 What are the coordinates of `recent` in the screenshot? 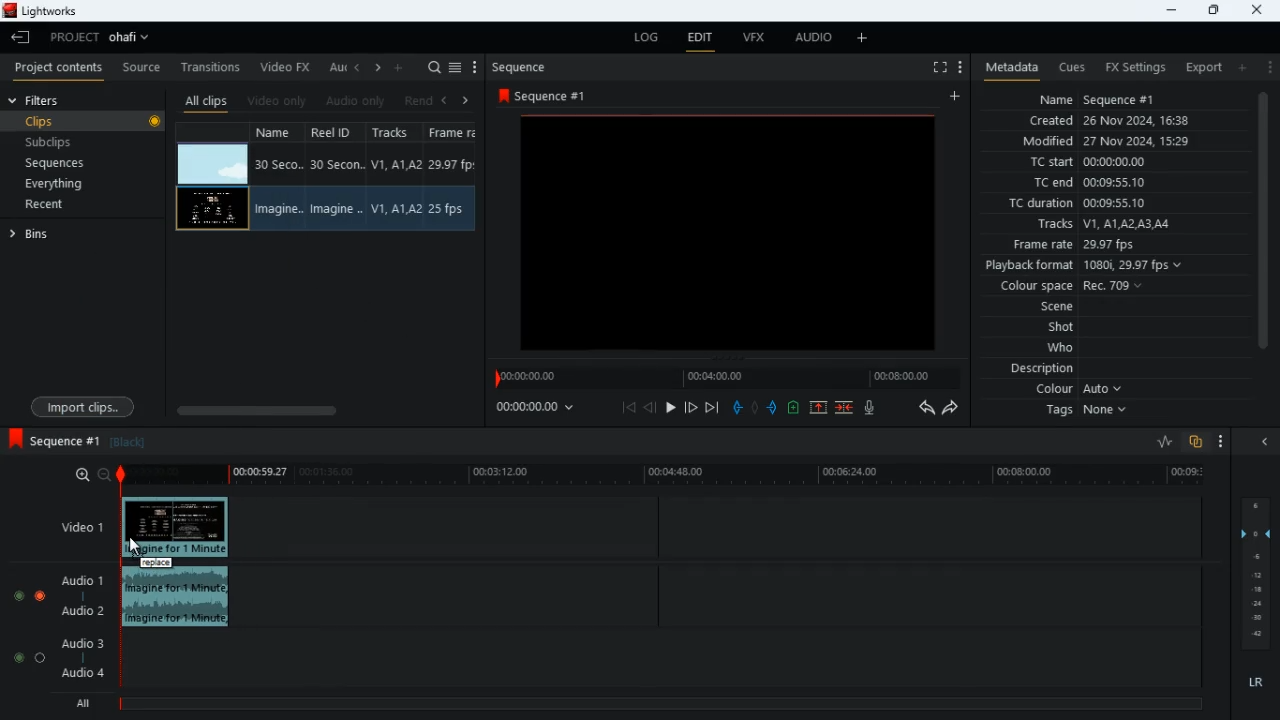 It's located at (61, 206).